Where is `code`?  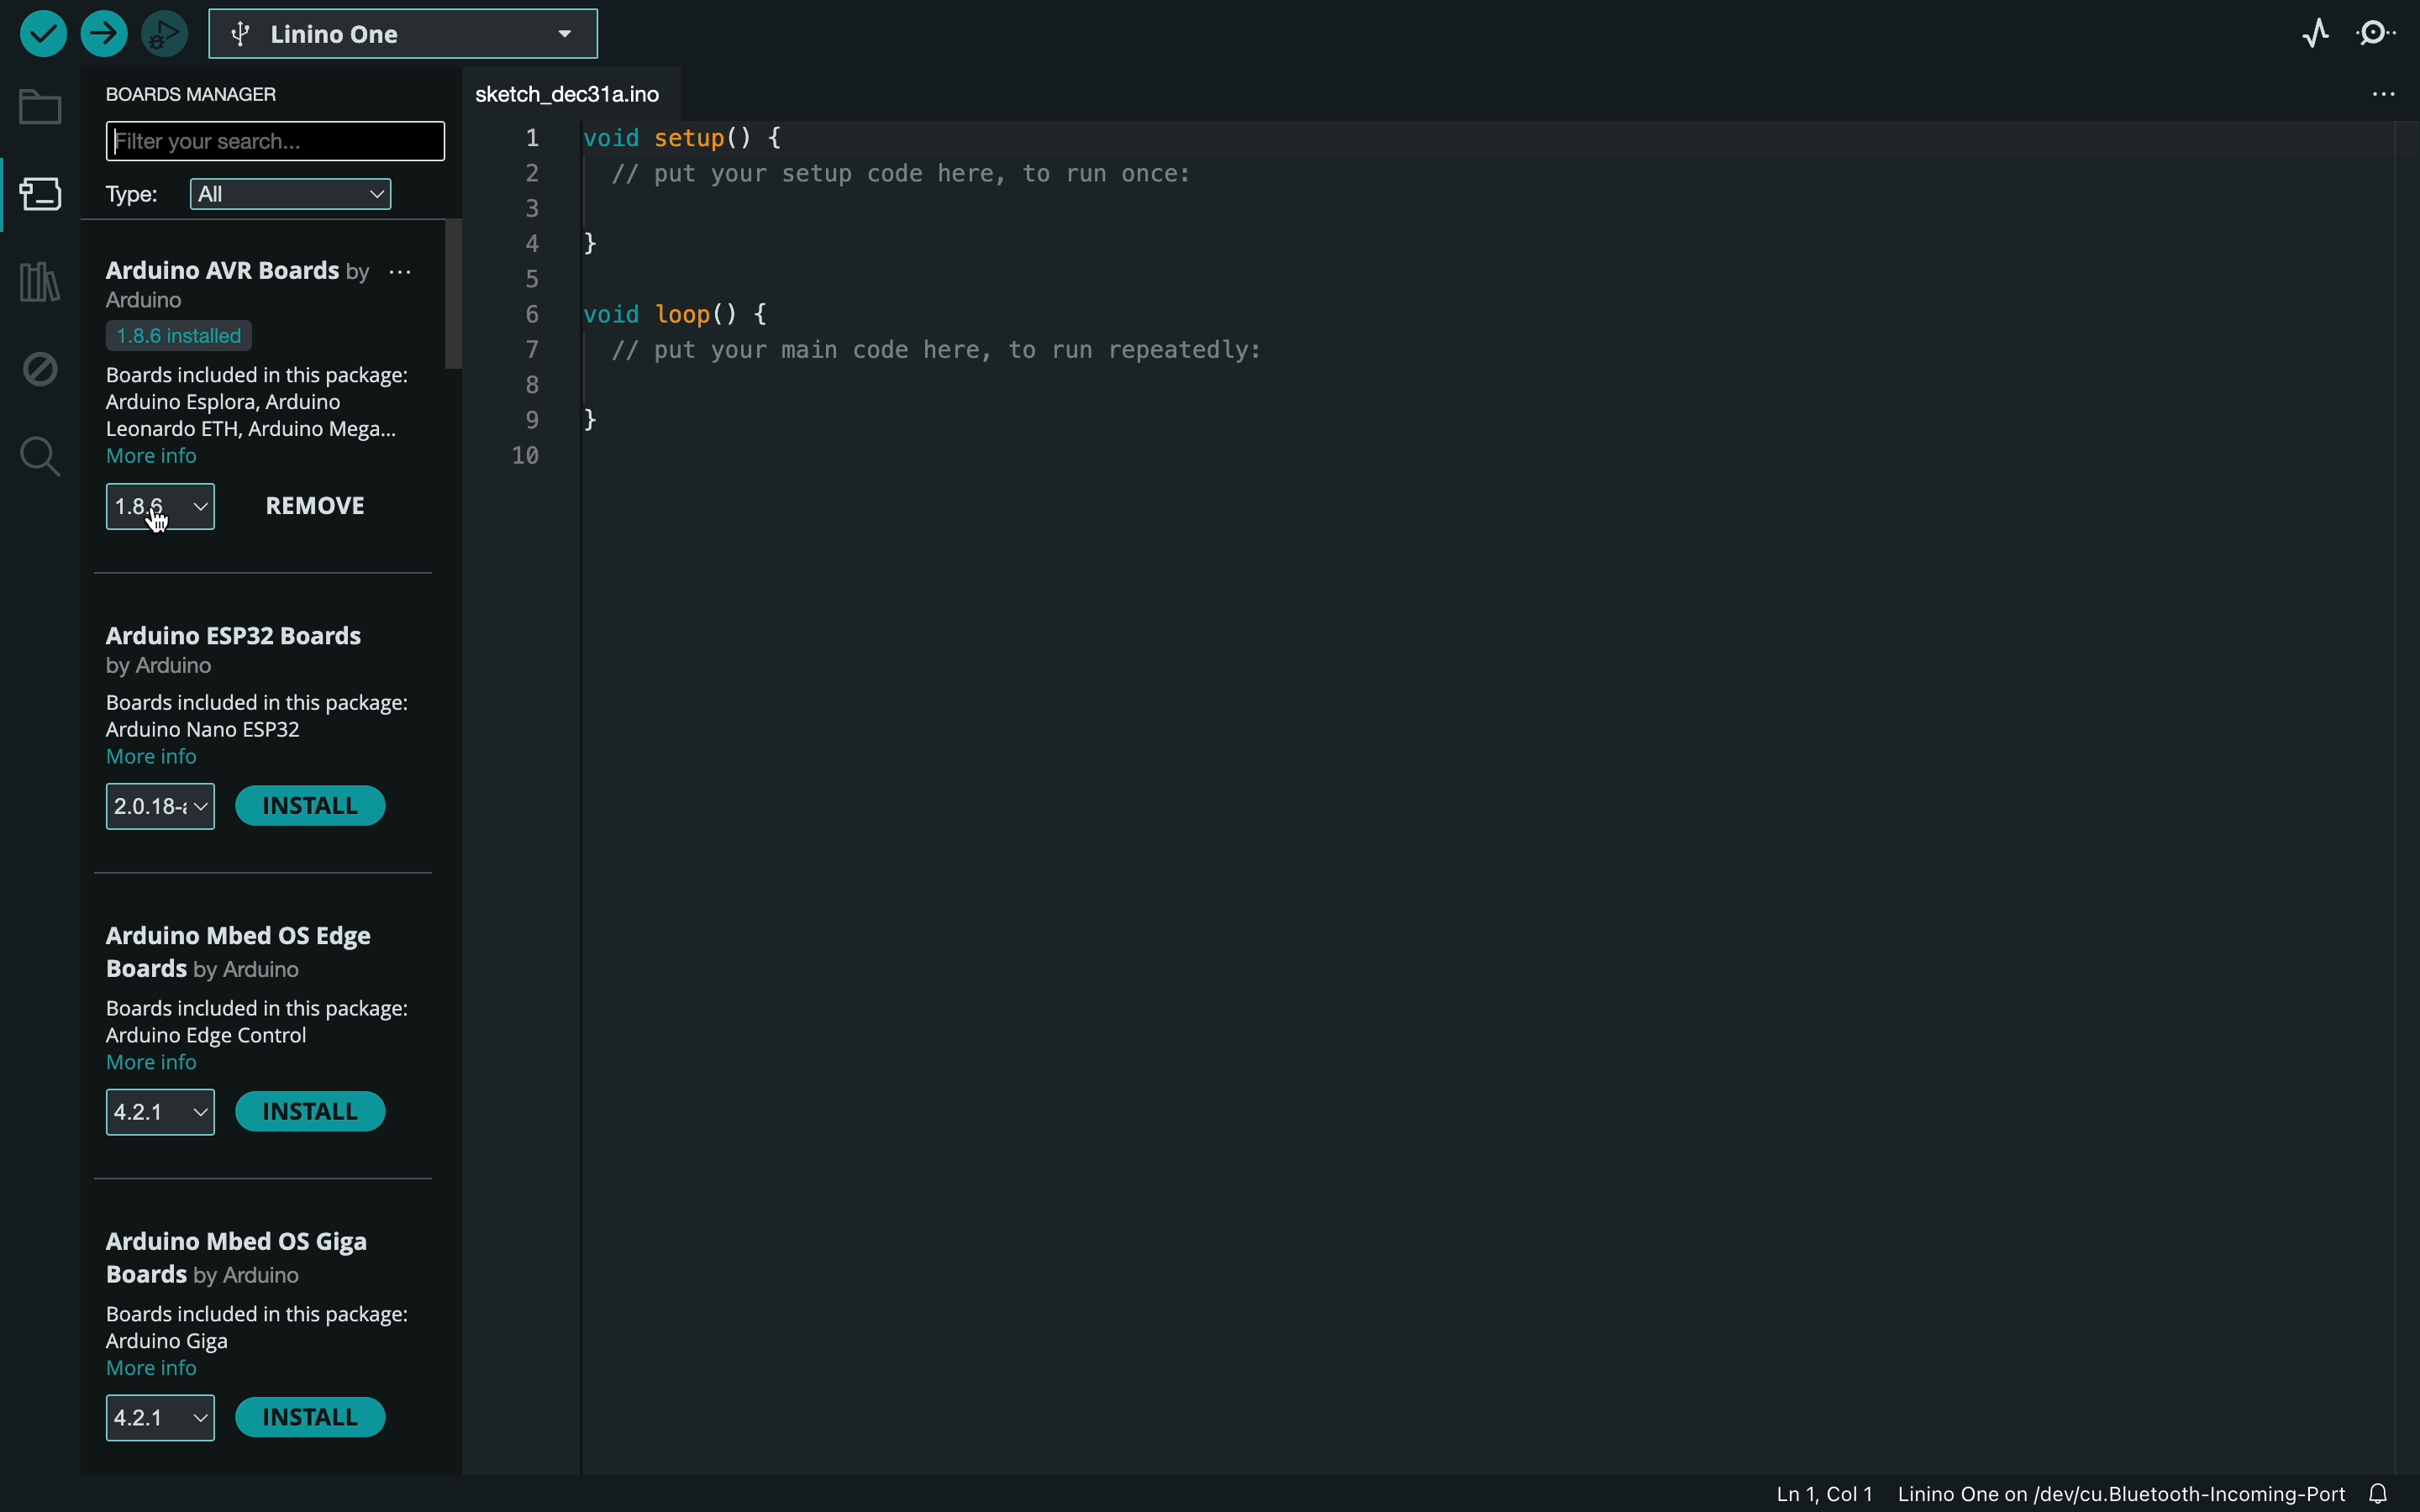 code is located at coordinates (979, 303).